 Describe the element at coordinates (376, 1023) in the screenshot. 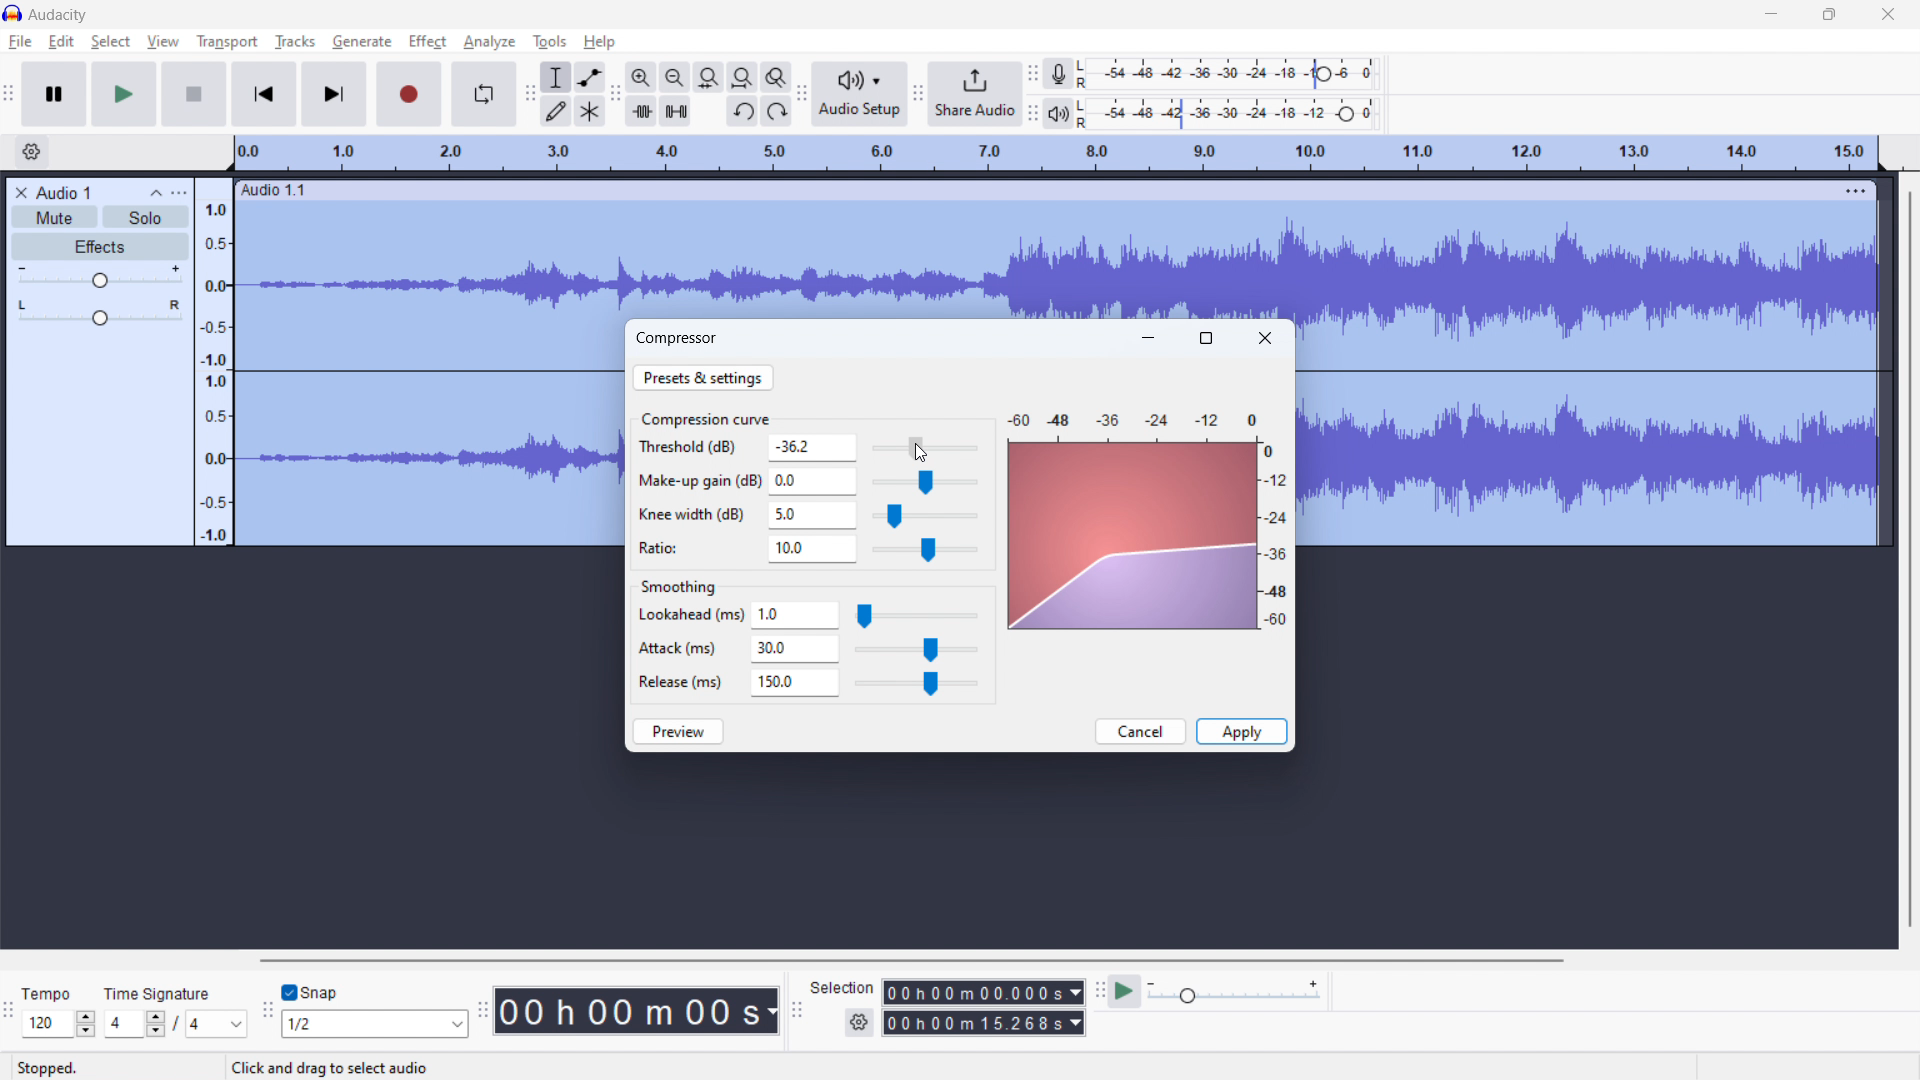

I see `1/2 (select snap)` at that location.